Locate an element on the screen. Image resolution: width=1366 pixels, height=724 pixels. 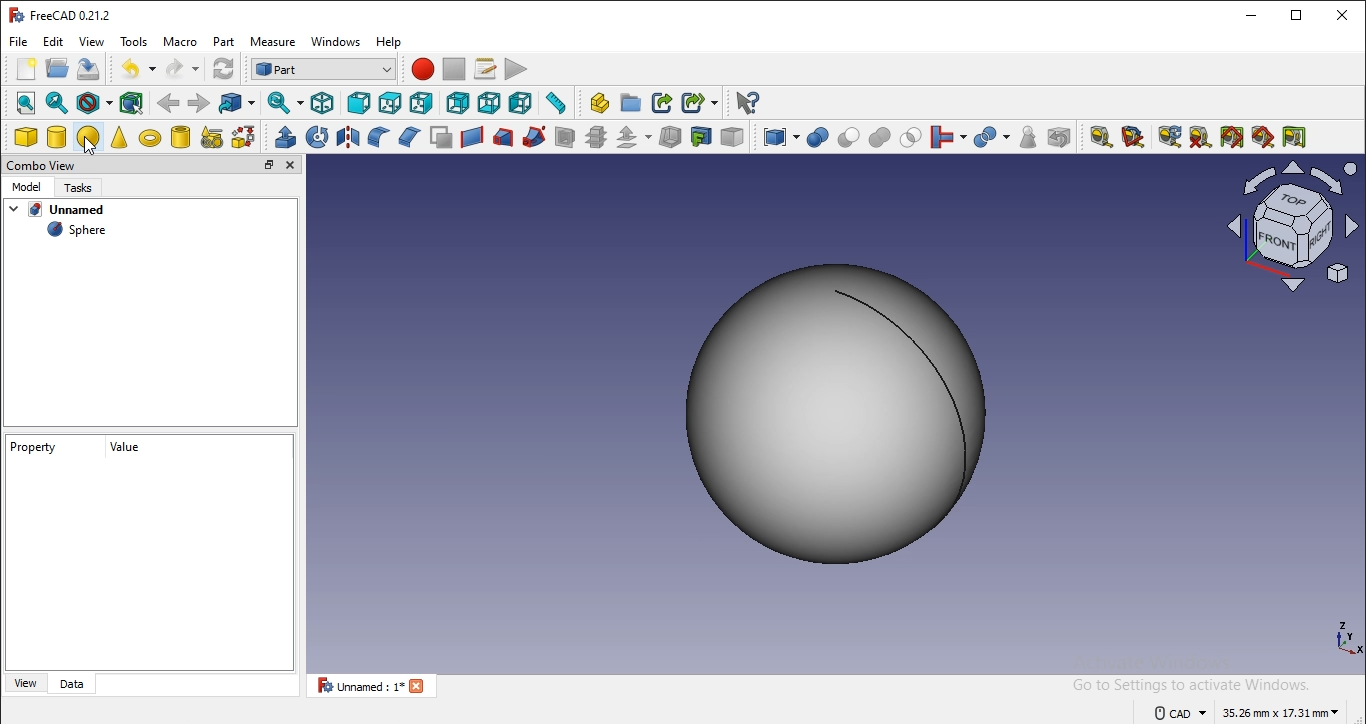
data is located at coordinates (72, 685).